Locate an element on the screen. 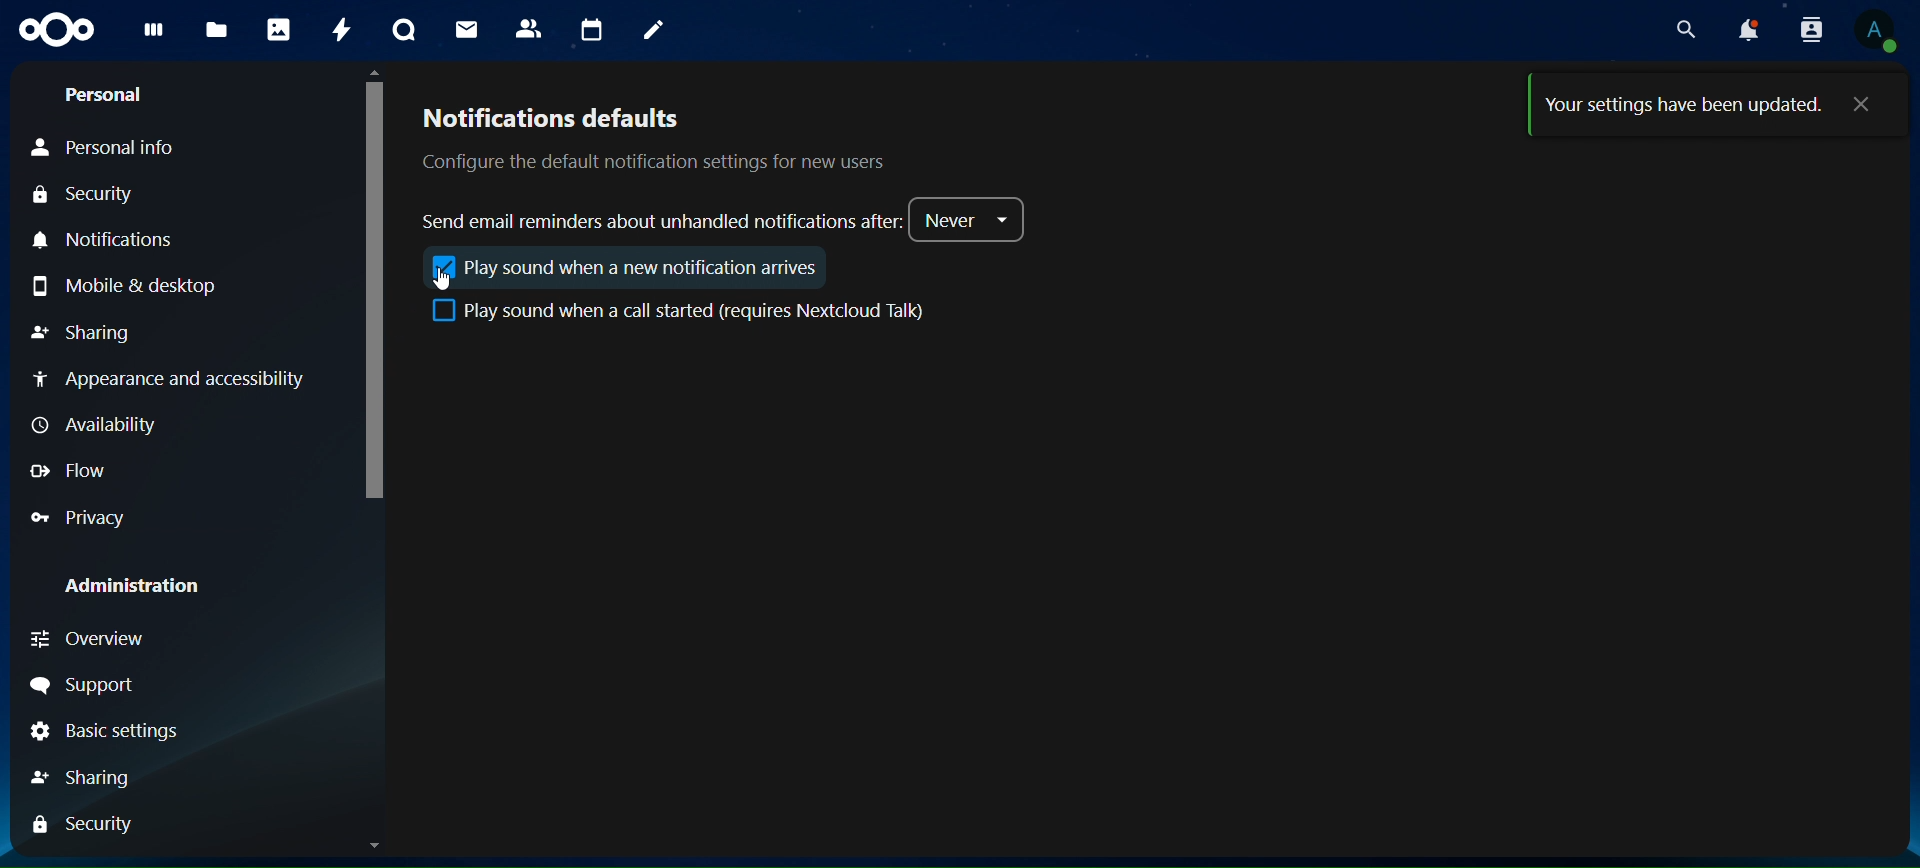  files is located at coordinates (218, 30).